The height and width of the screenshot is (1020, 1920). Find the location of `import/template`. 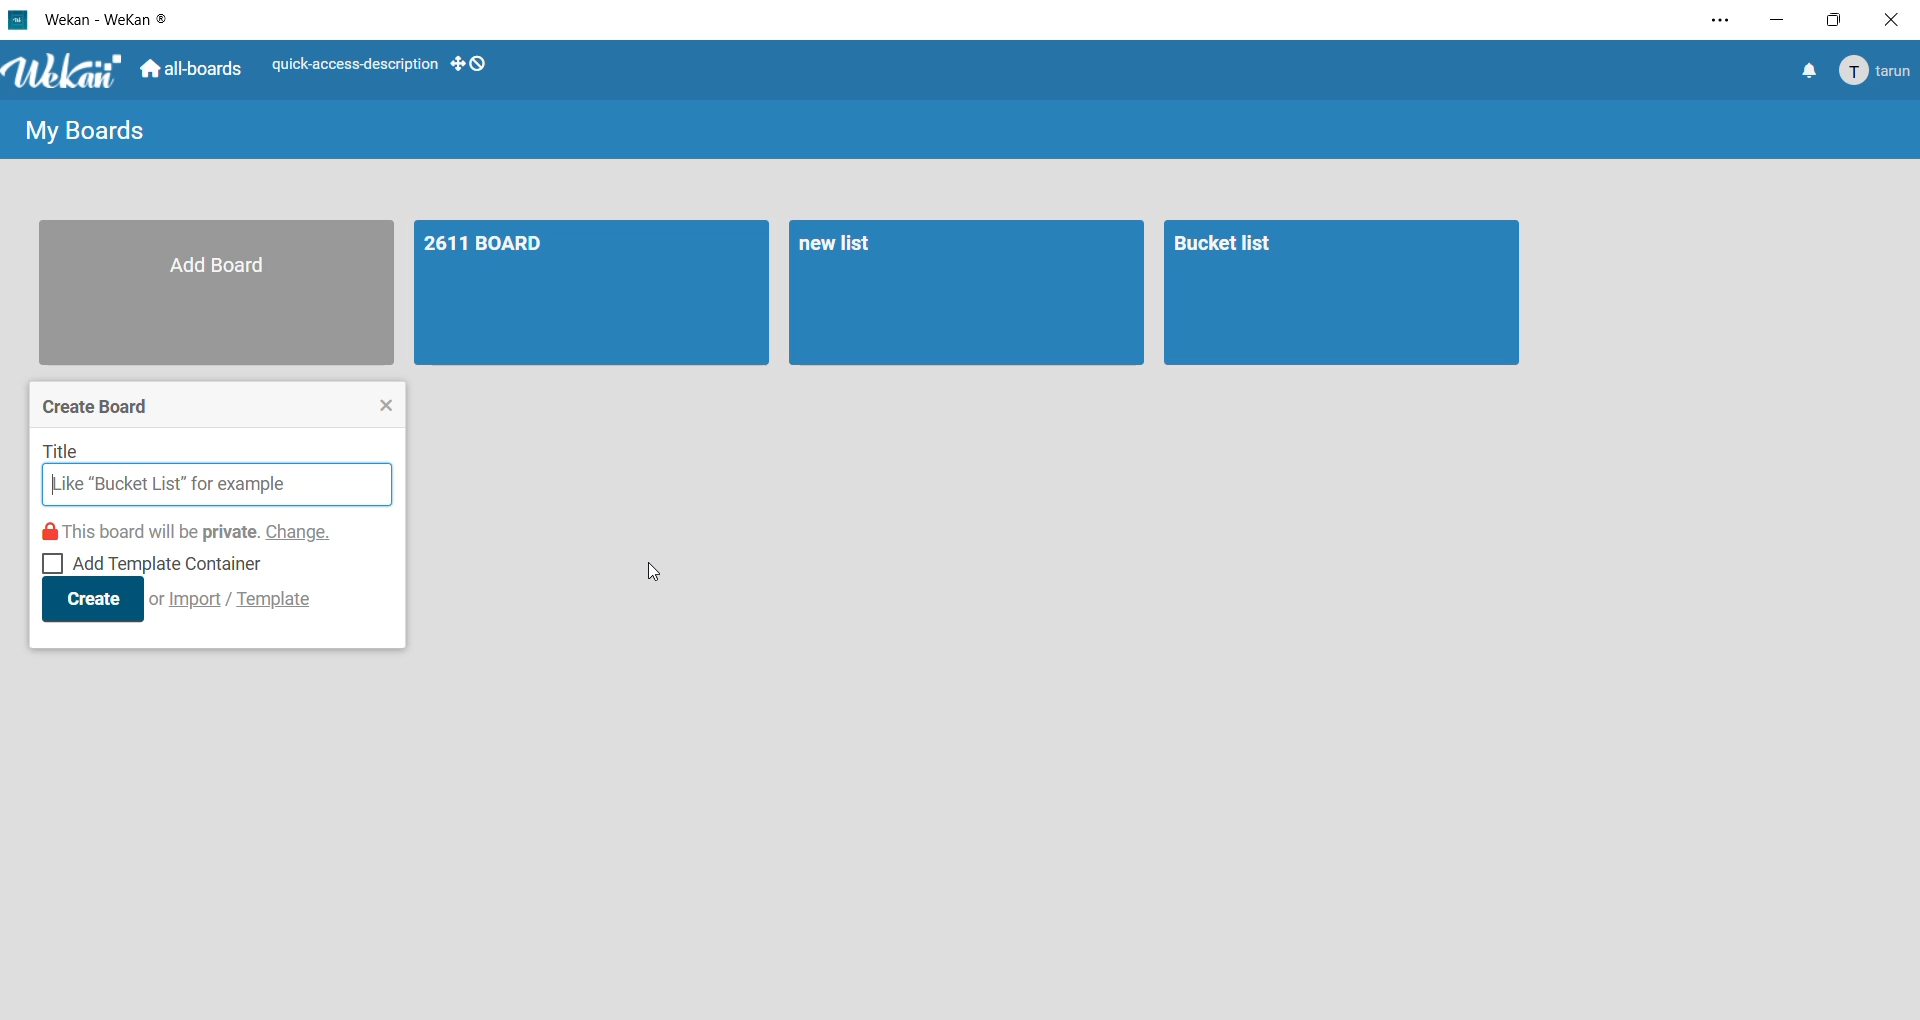

import/template is located at coordinates (243, 601).